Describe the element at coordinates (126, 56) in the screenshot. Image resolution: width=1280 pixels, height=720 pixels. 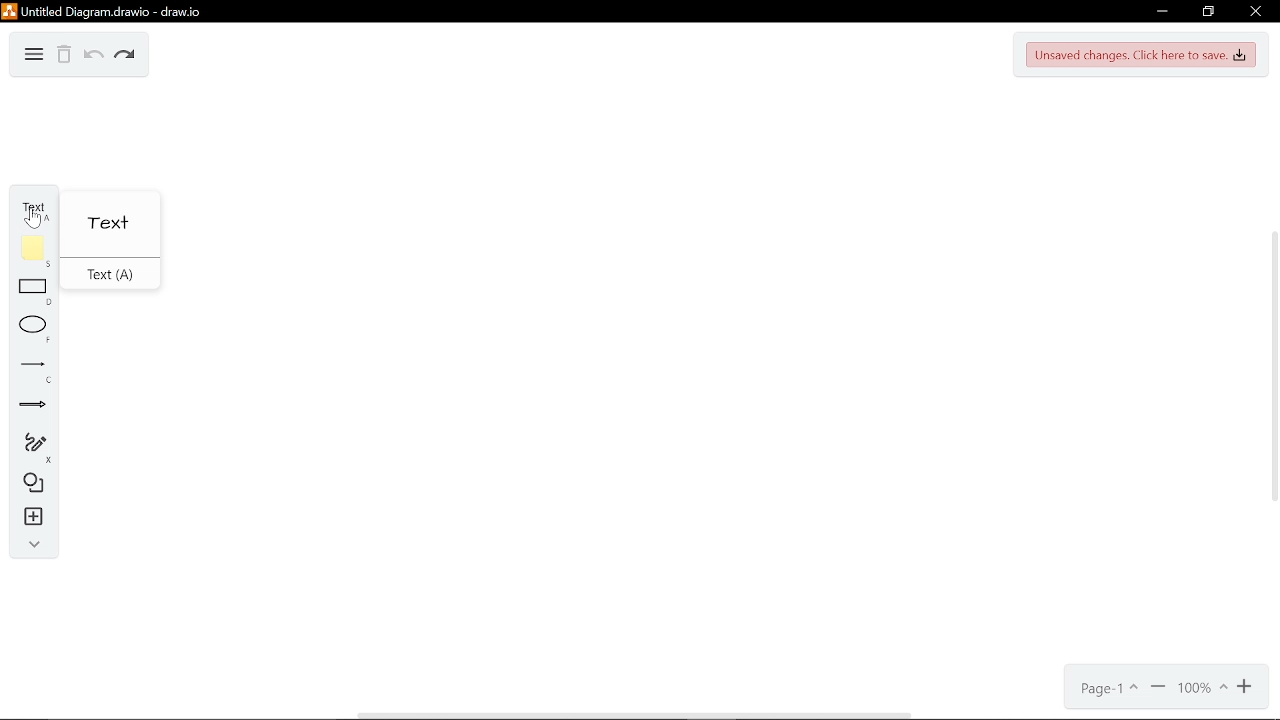
I see `Redo` at that location.